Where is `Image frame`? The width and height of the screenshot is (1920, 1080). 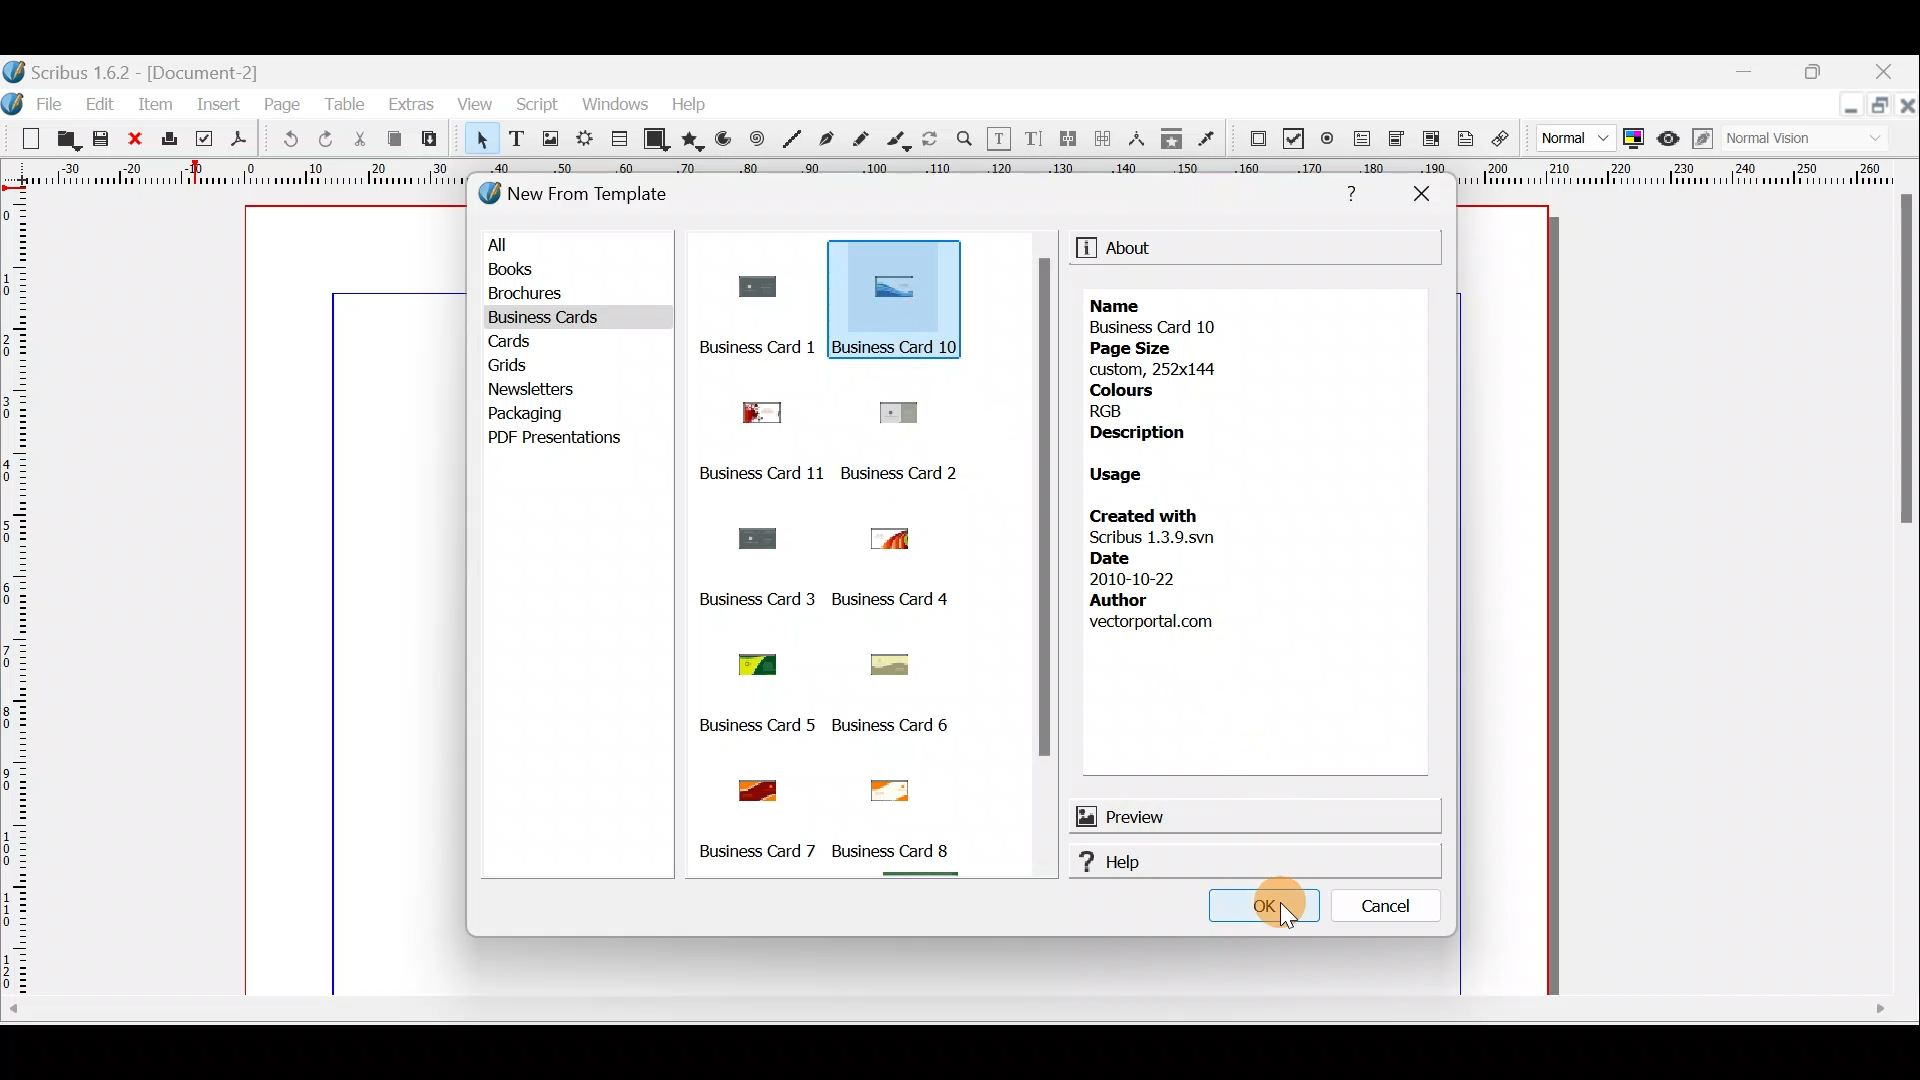
Image frame is located at coordinates (550, 143).